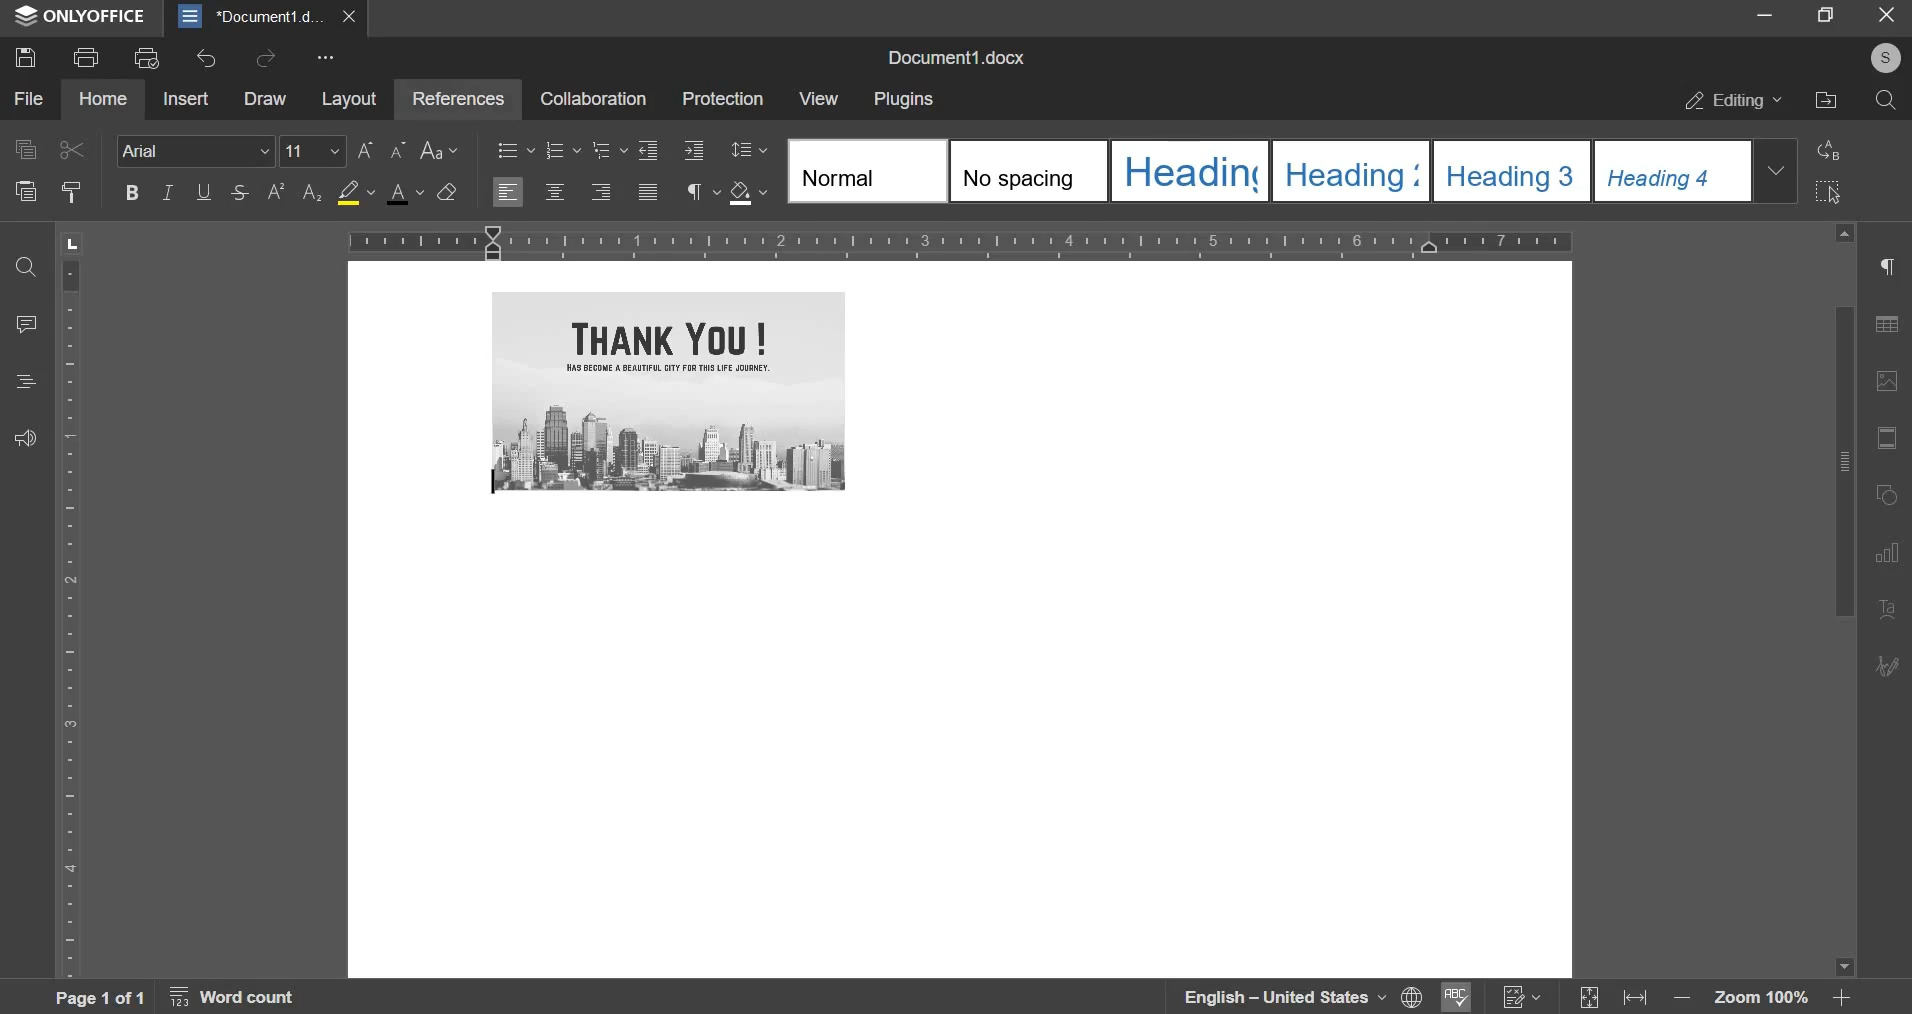 Image resolution: width=1912 pixels, height=1014 pixels. I want to click on decrease indent, so click(648, 150).